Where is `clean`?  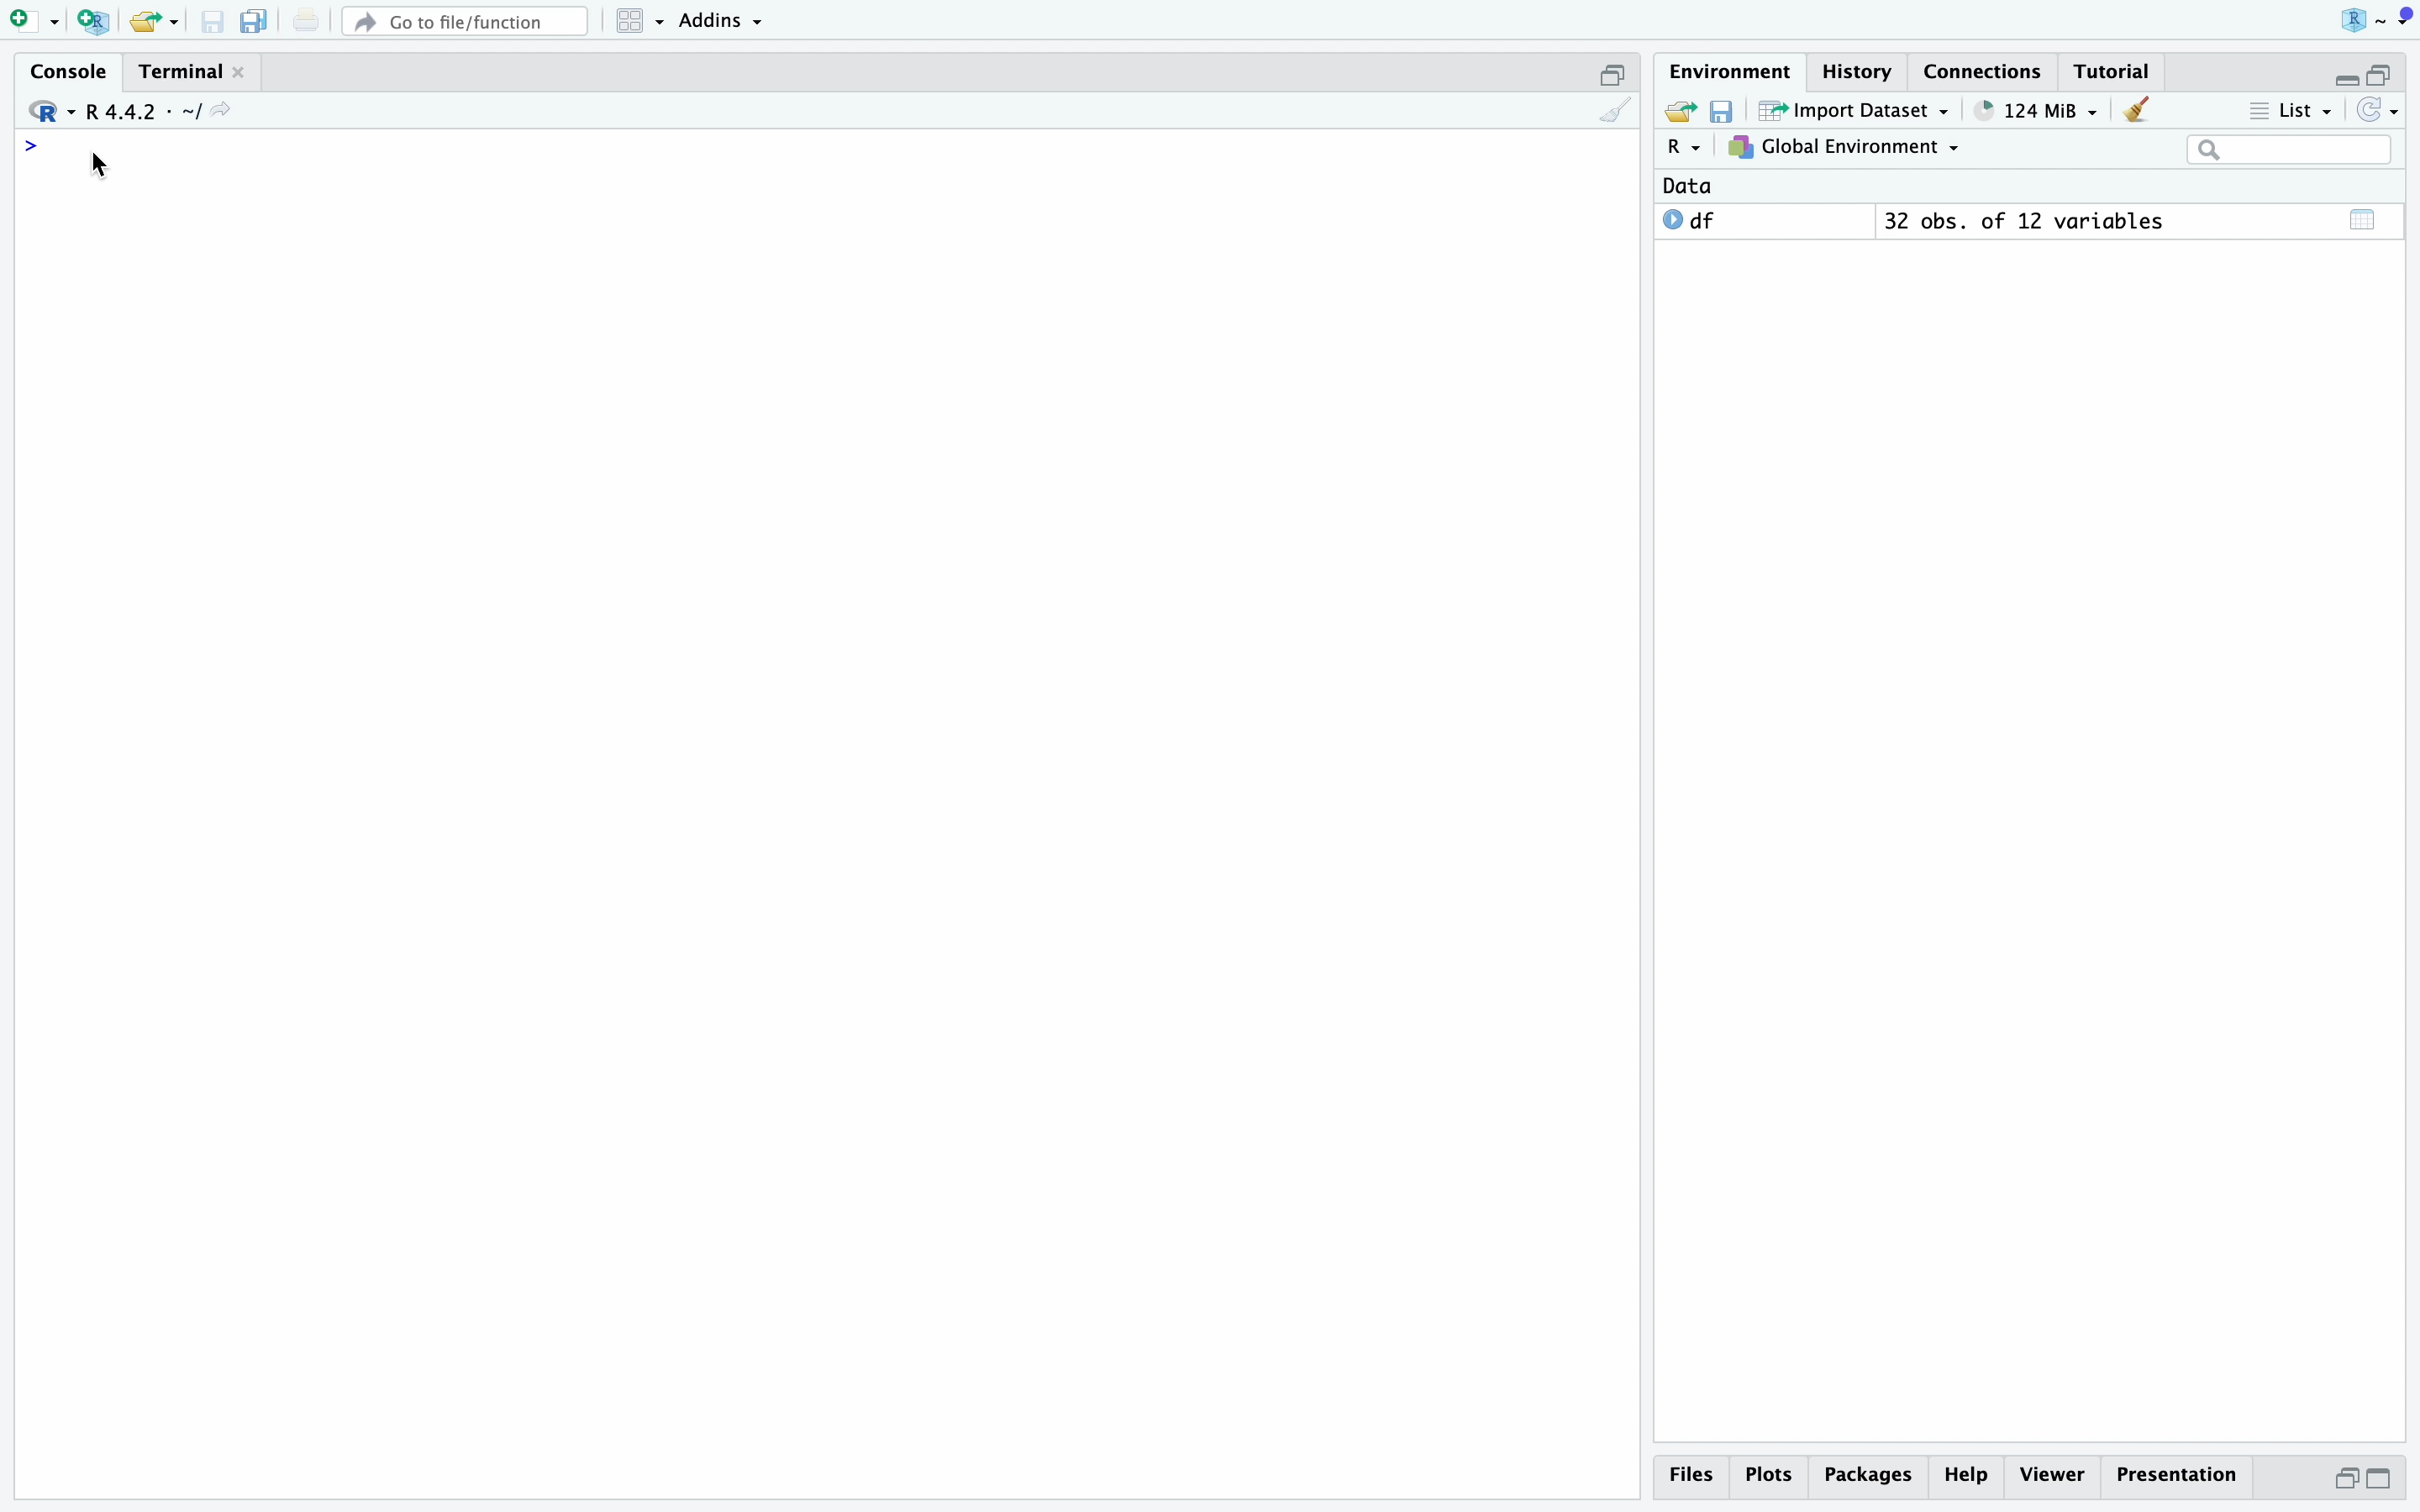
clean is located at coordinates (1616, 110).